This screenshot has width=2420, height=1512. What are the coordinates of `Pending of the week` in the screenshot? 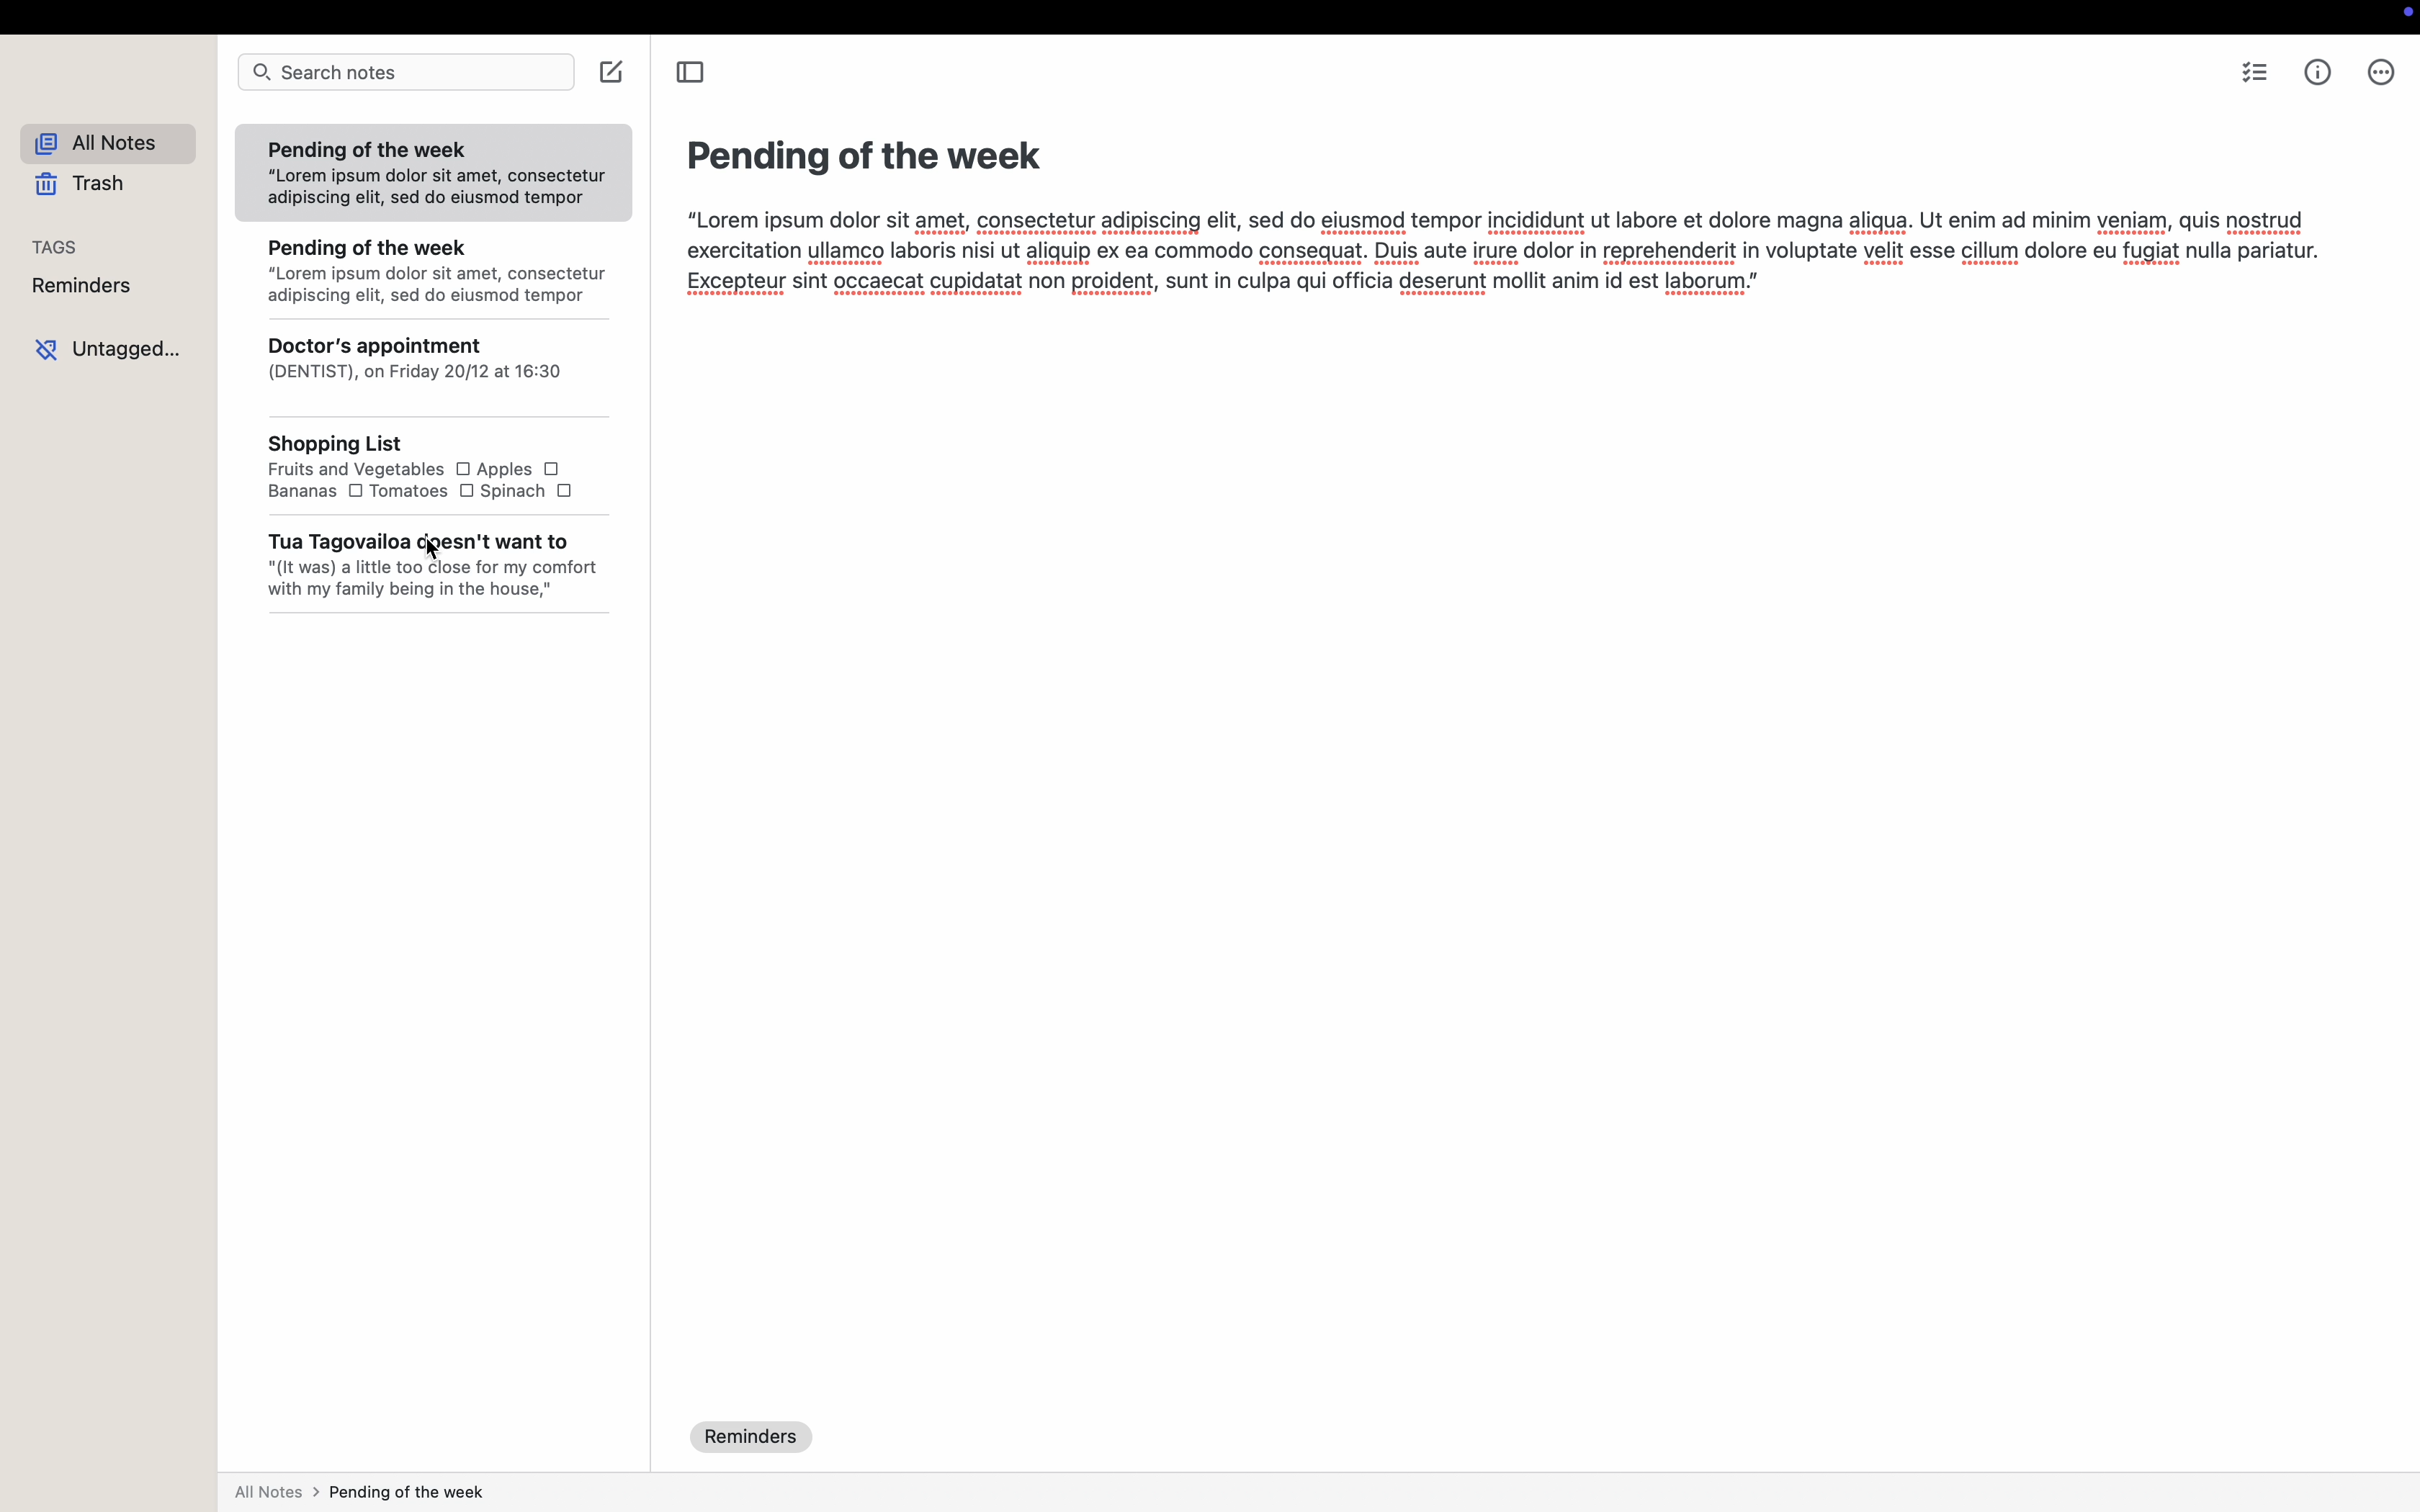 It's located at (853, 151).